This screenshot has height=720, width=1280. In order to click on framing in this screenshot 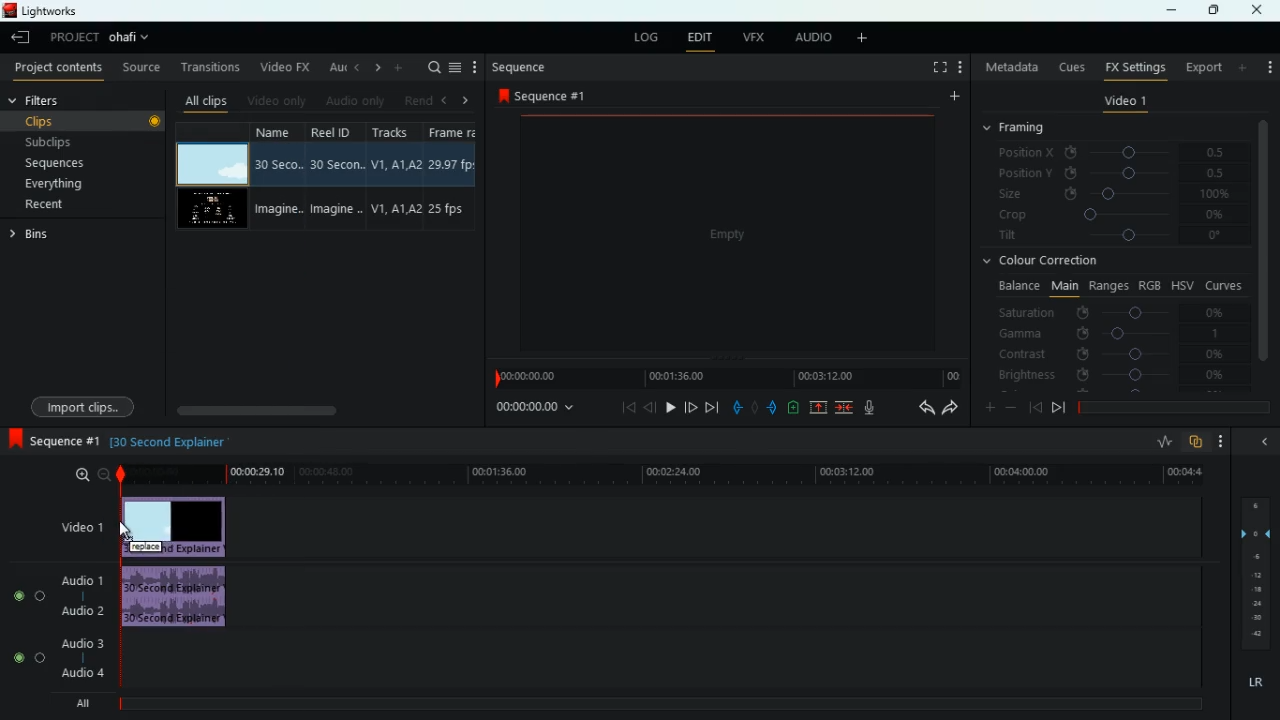, I will do `click(1026, 129)`.